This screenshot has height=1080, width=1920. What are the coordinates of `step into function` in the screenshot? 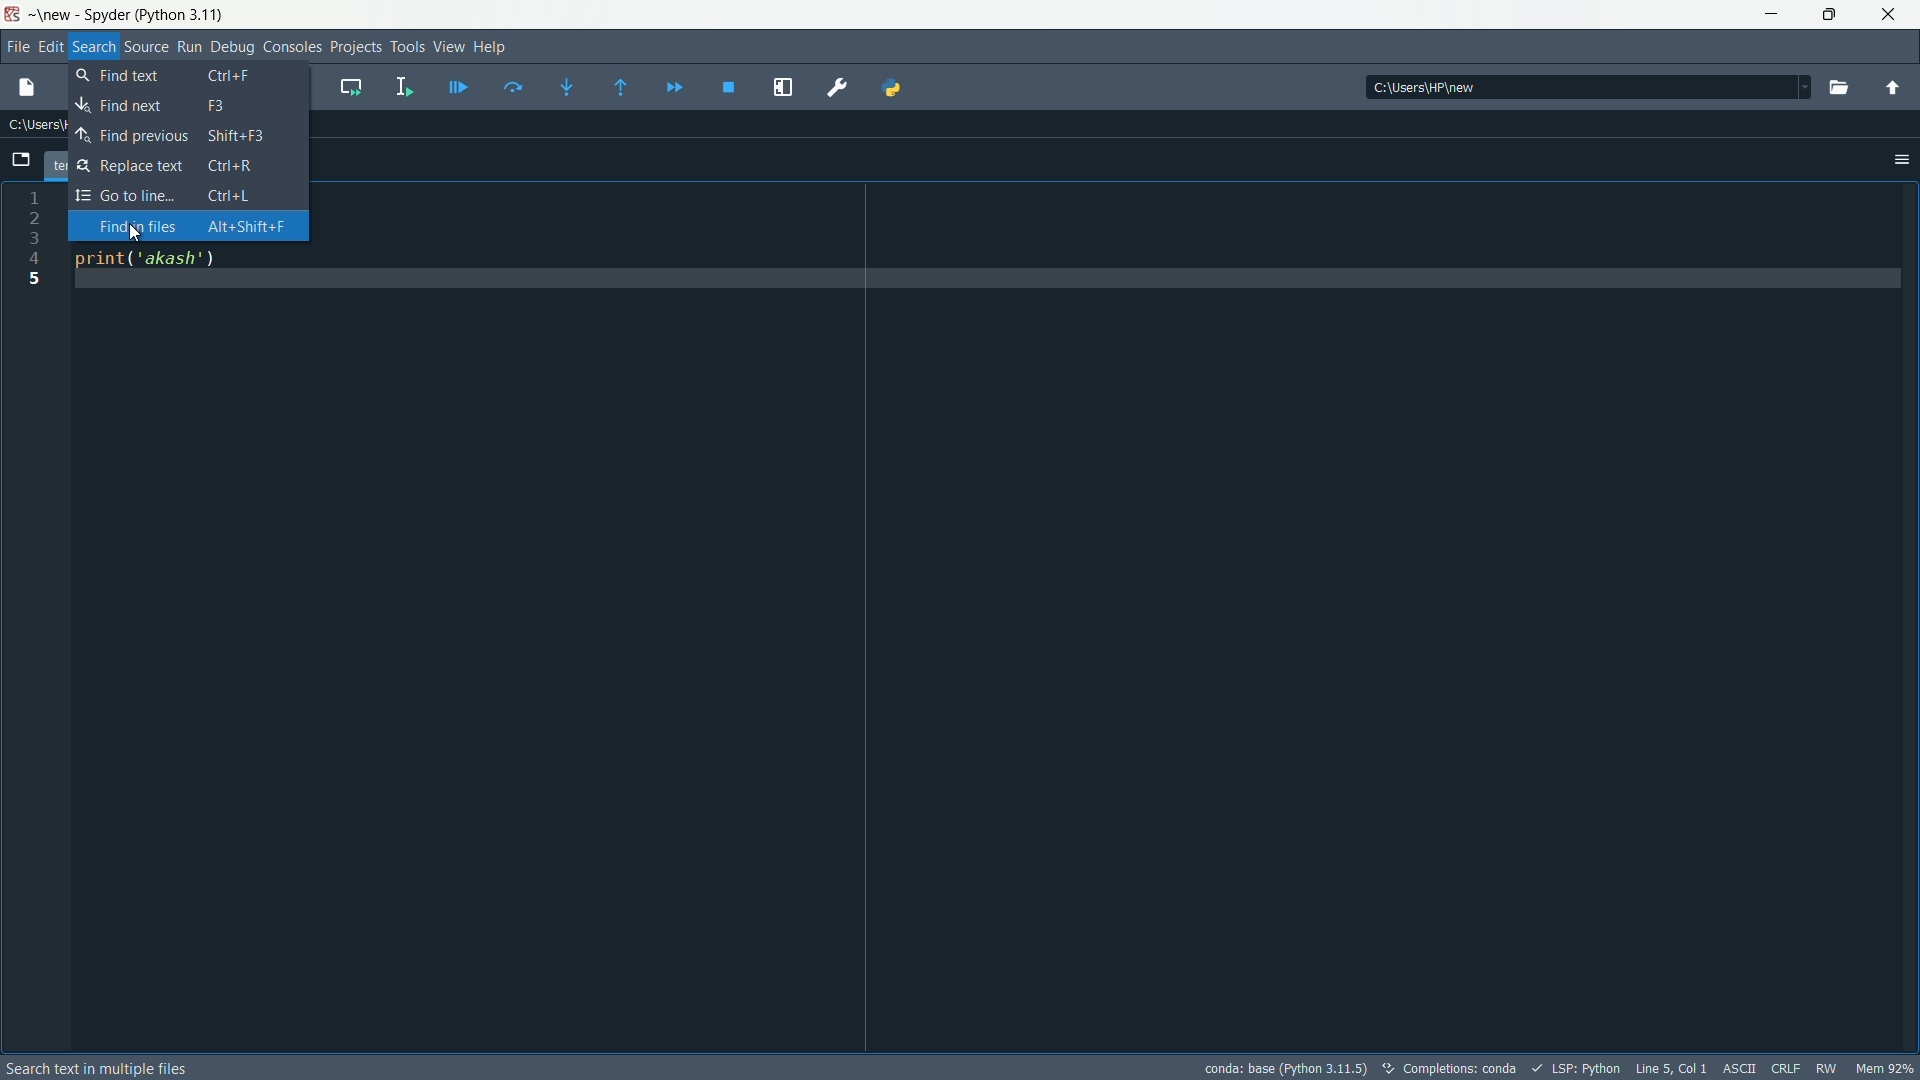 It's located at (566, 87).